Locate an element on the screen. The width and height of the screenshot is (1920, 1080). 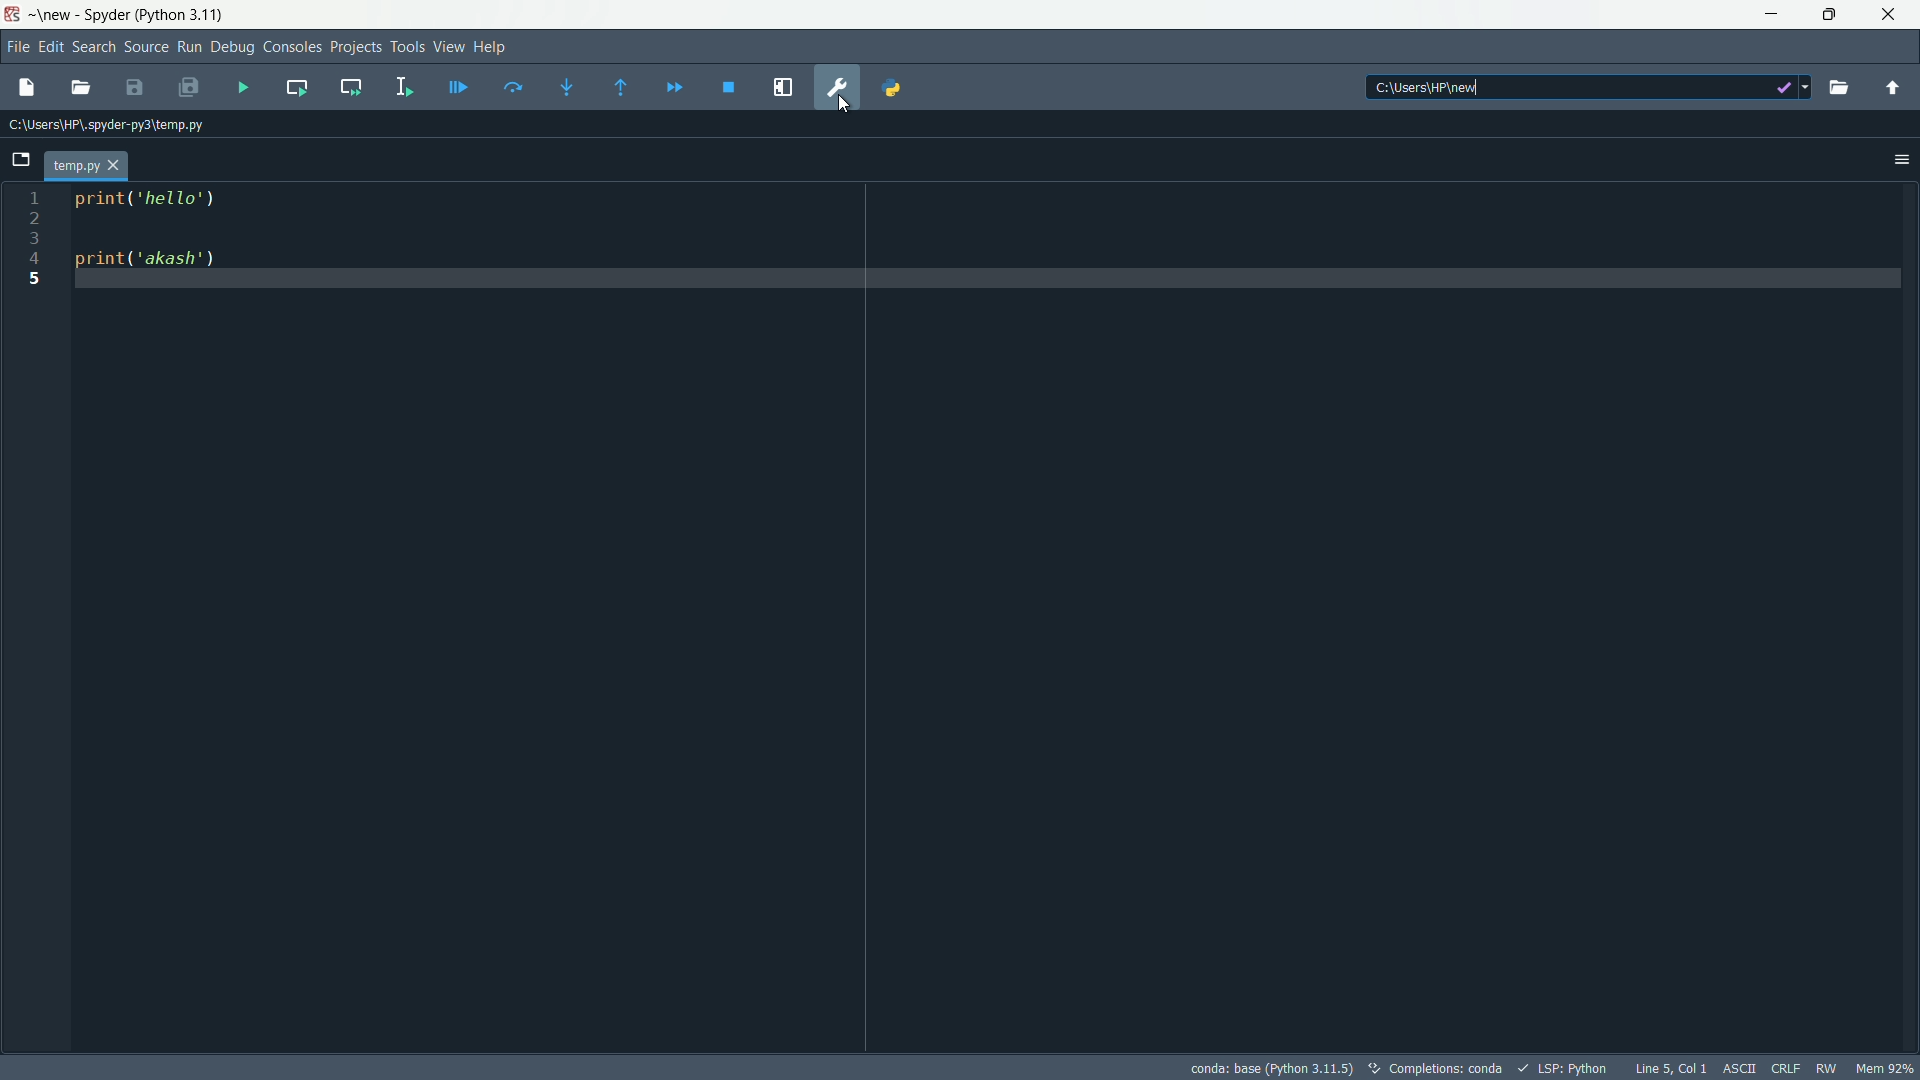
preferences is located at coordinates (836, 85).